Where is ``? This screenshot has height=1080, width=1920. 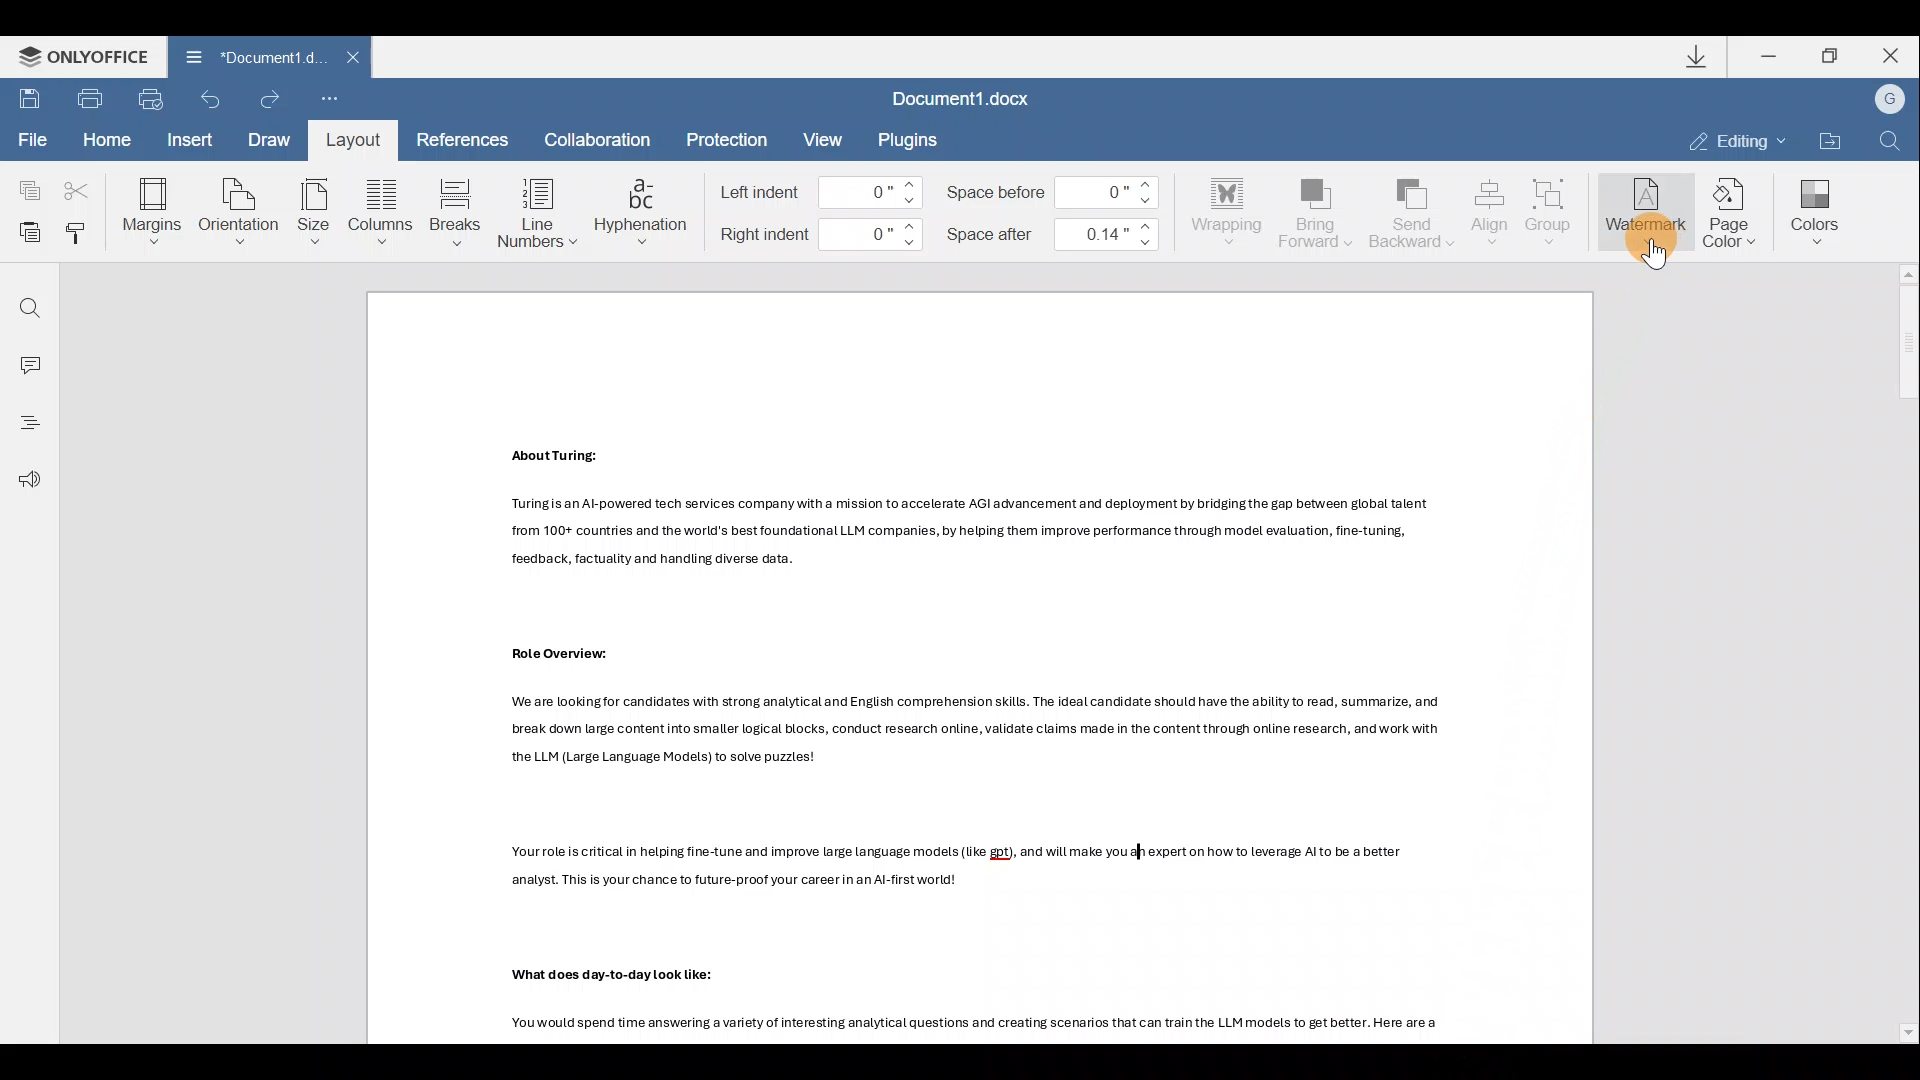  is located at coordinates (953, 862).